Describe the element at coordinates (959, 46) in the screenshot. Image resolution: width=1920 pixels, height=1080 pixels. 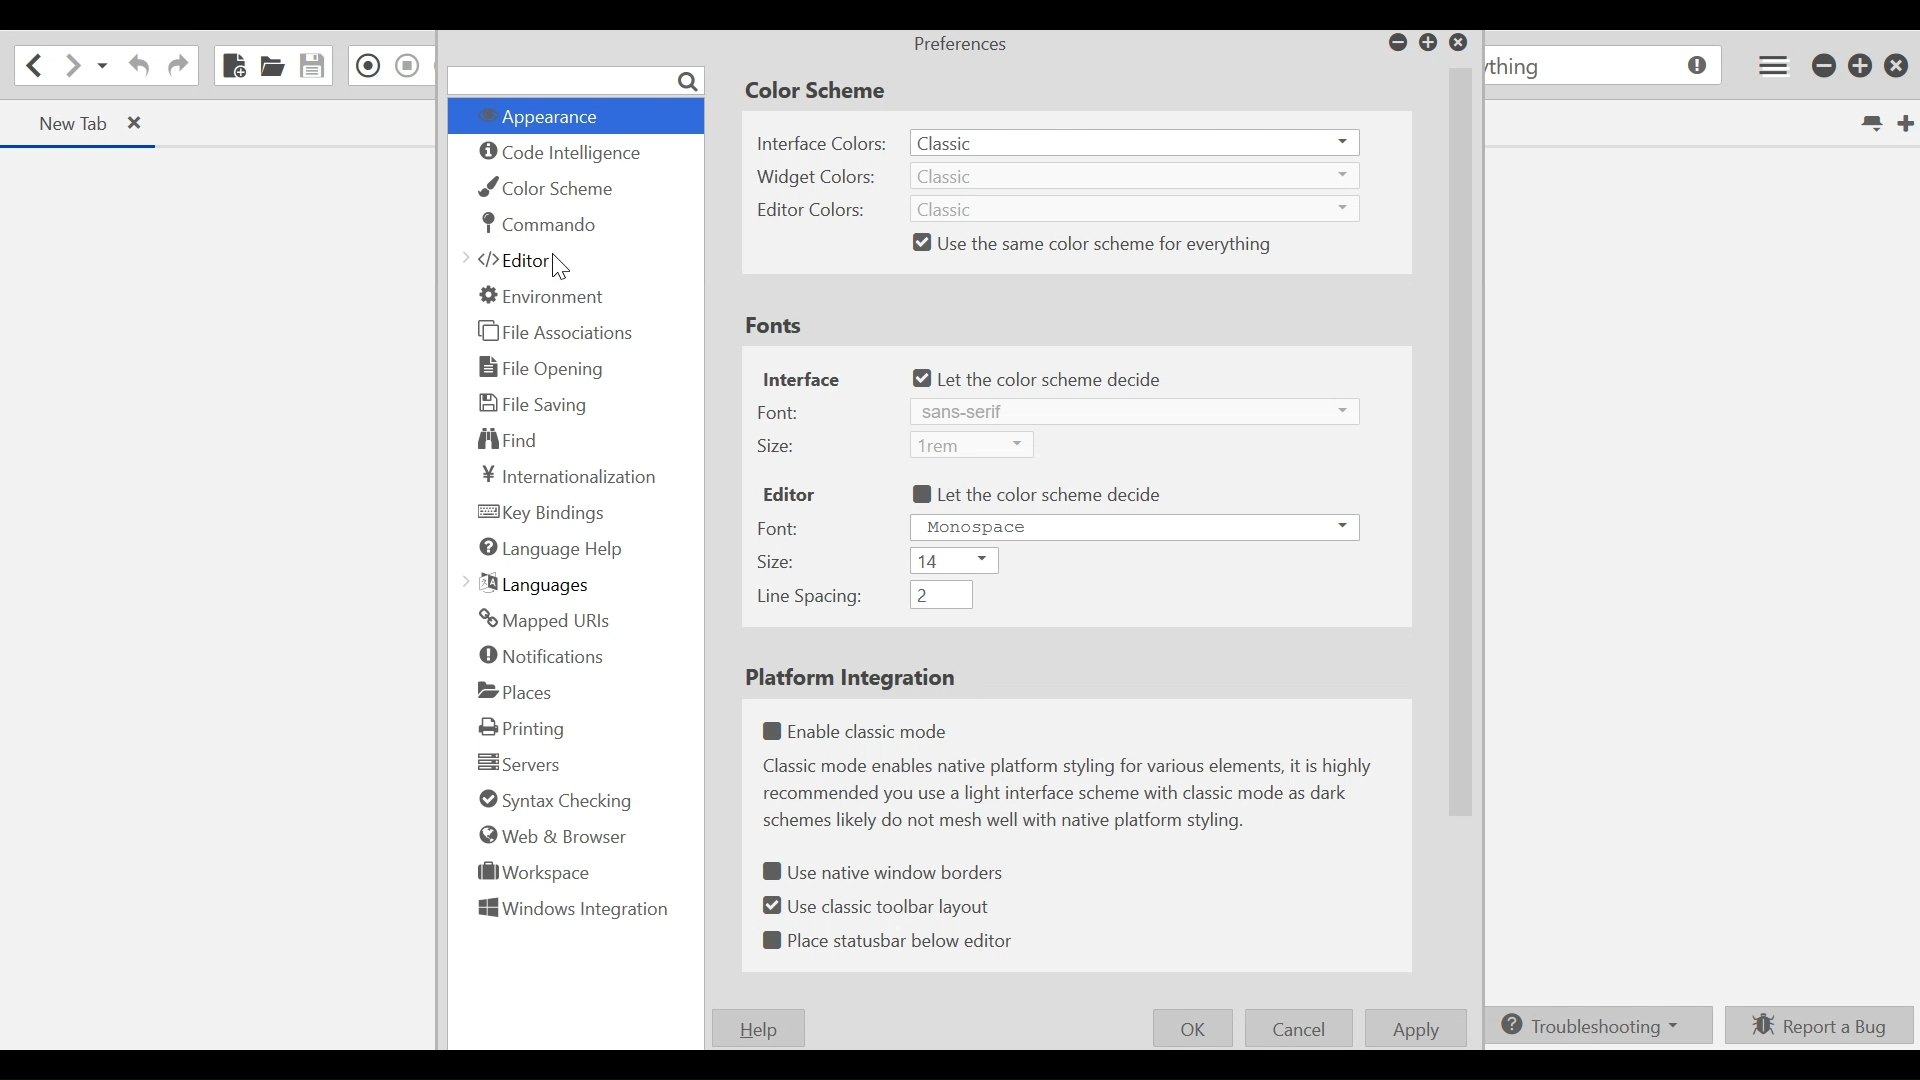
I see `Preferences` at that location.